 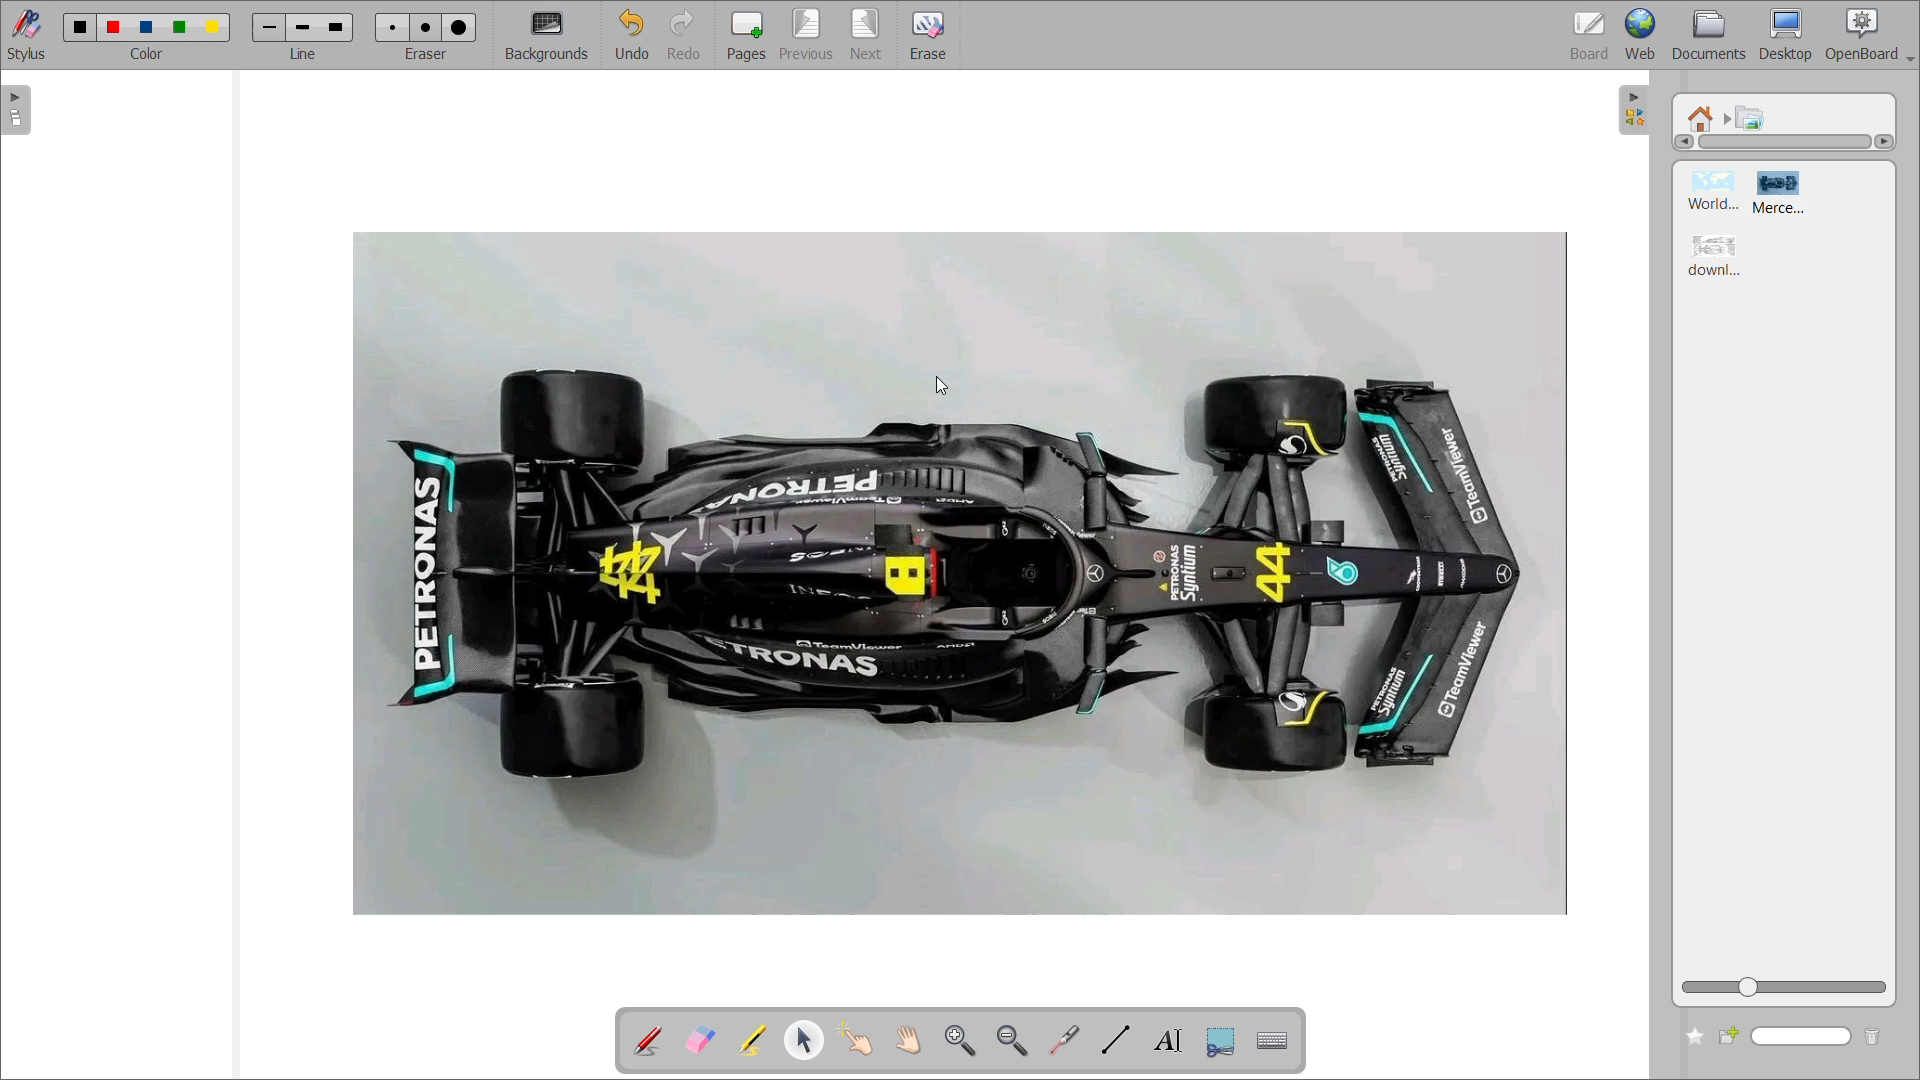 What do you see at coordinates (960, 1038) in the screenshot?
I see `zoom in` at bounding box center [960, 1038].